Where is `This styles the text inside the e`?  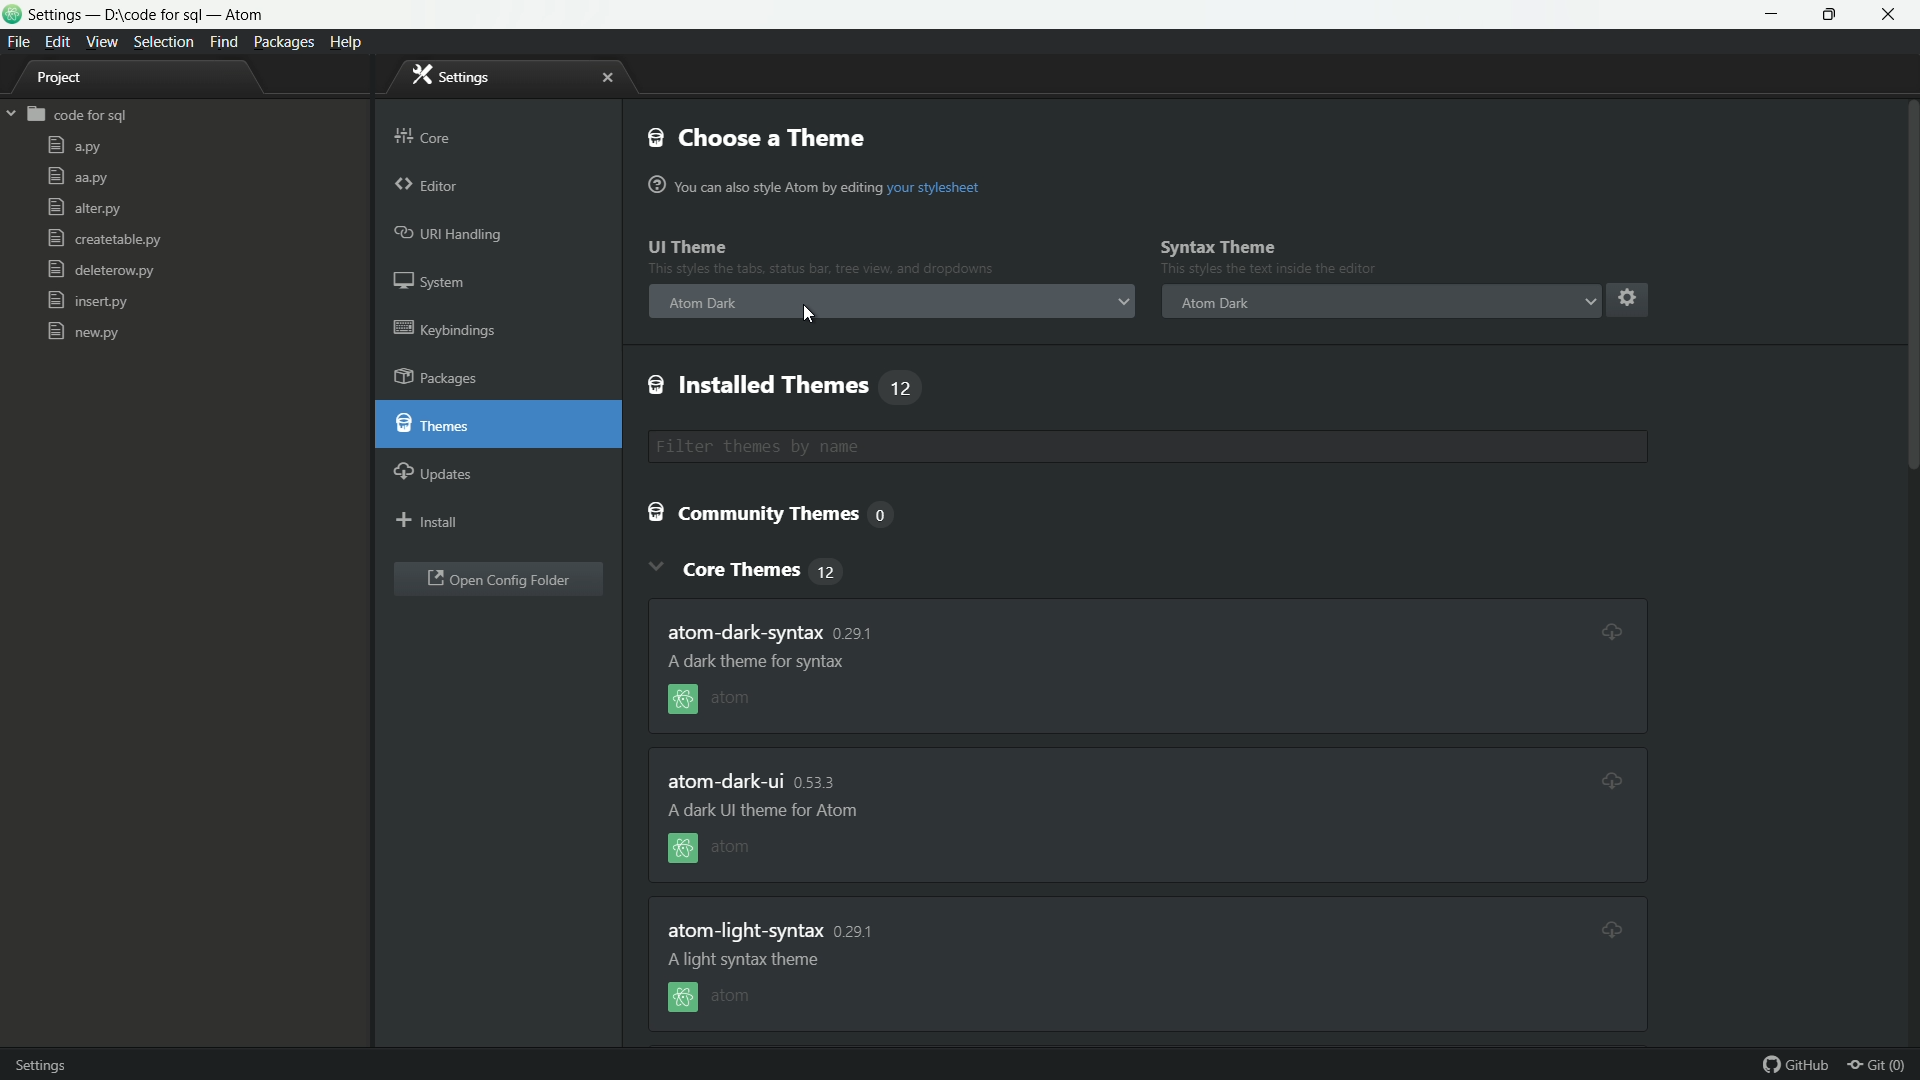
This styles the text inside the e is located at coordinates (822, 272).